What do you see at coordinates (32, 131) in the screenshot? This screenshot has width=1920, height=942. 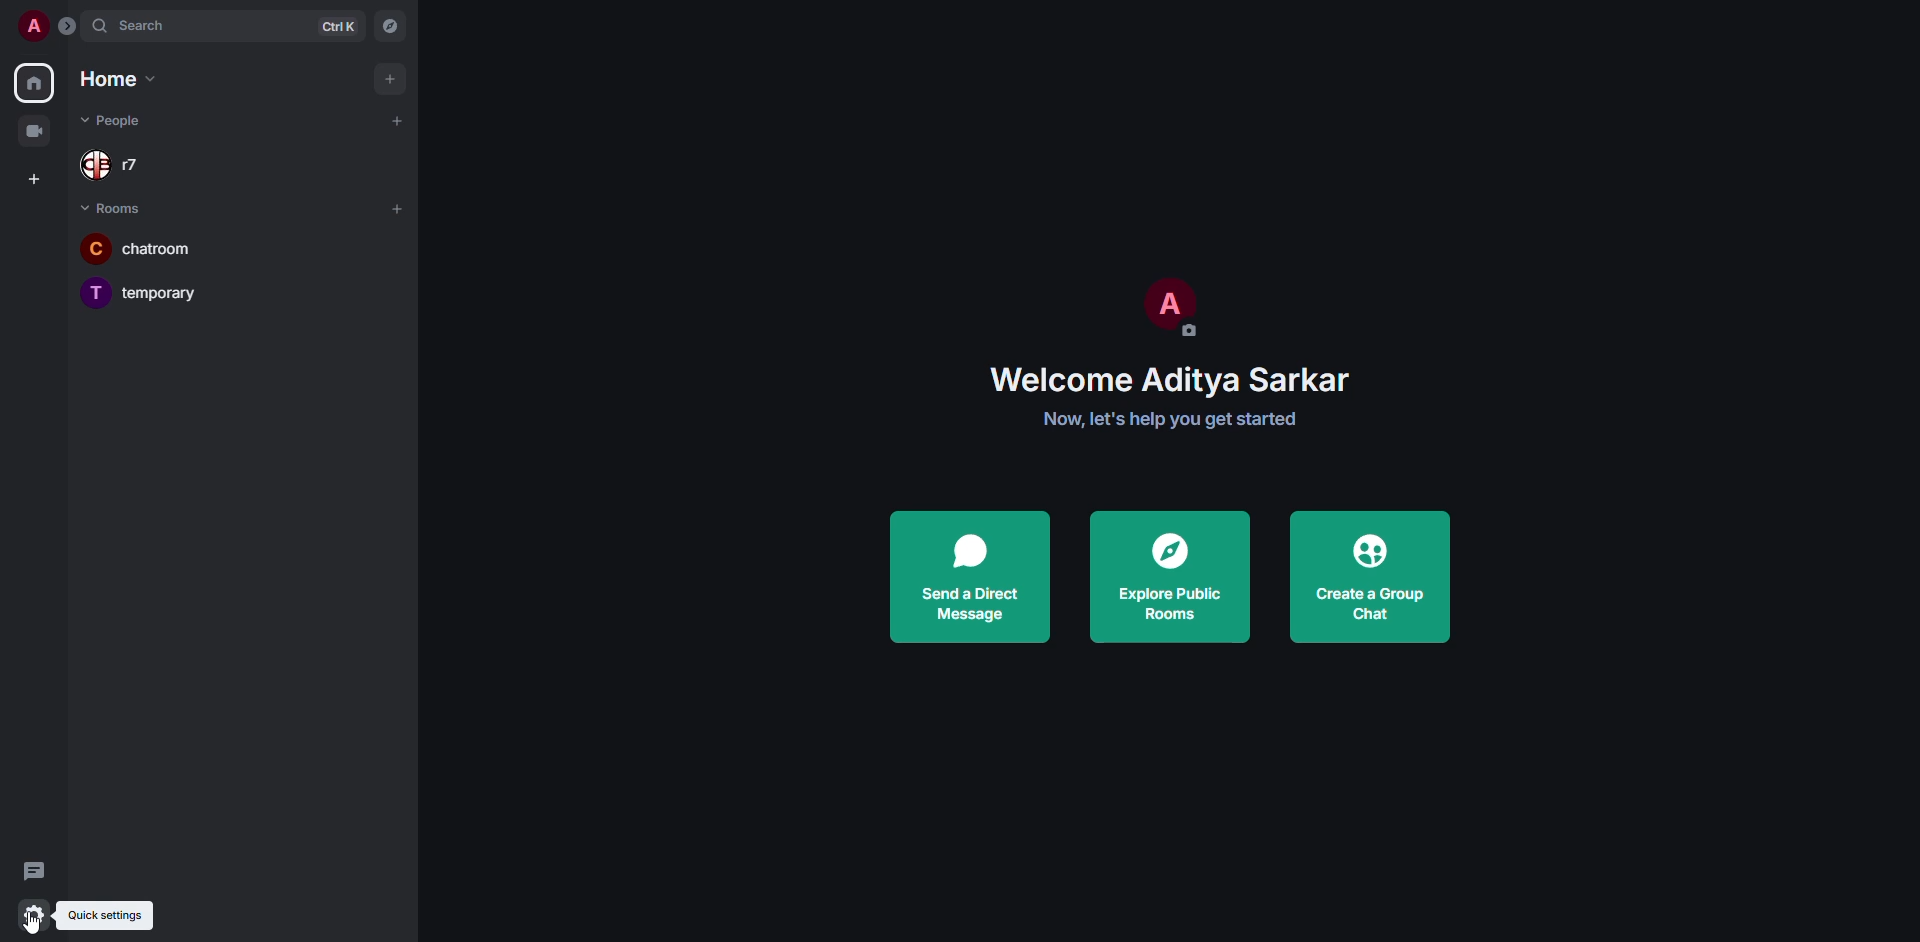 I see `video room` at bounding box center [32, 131].